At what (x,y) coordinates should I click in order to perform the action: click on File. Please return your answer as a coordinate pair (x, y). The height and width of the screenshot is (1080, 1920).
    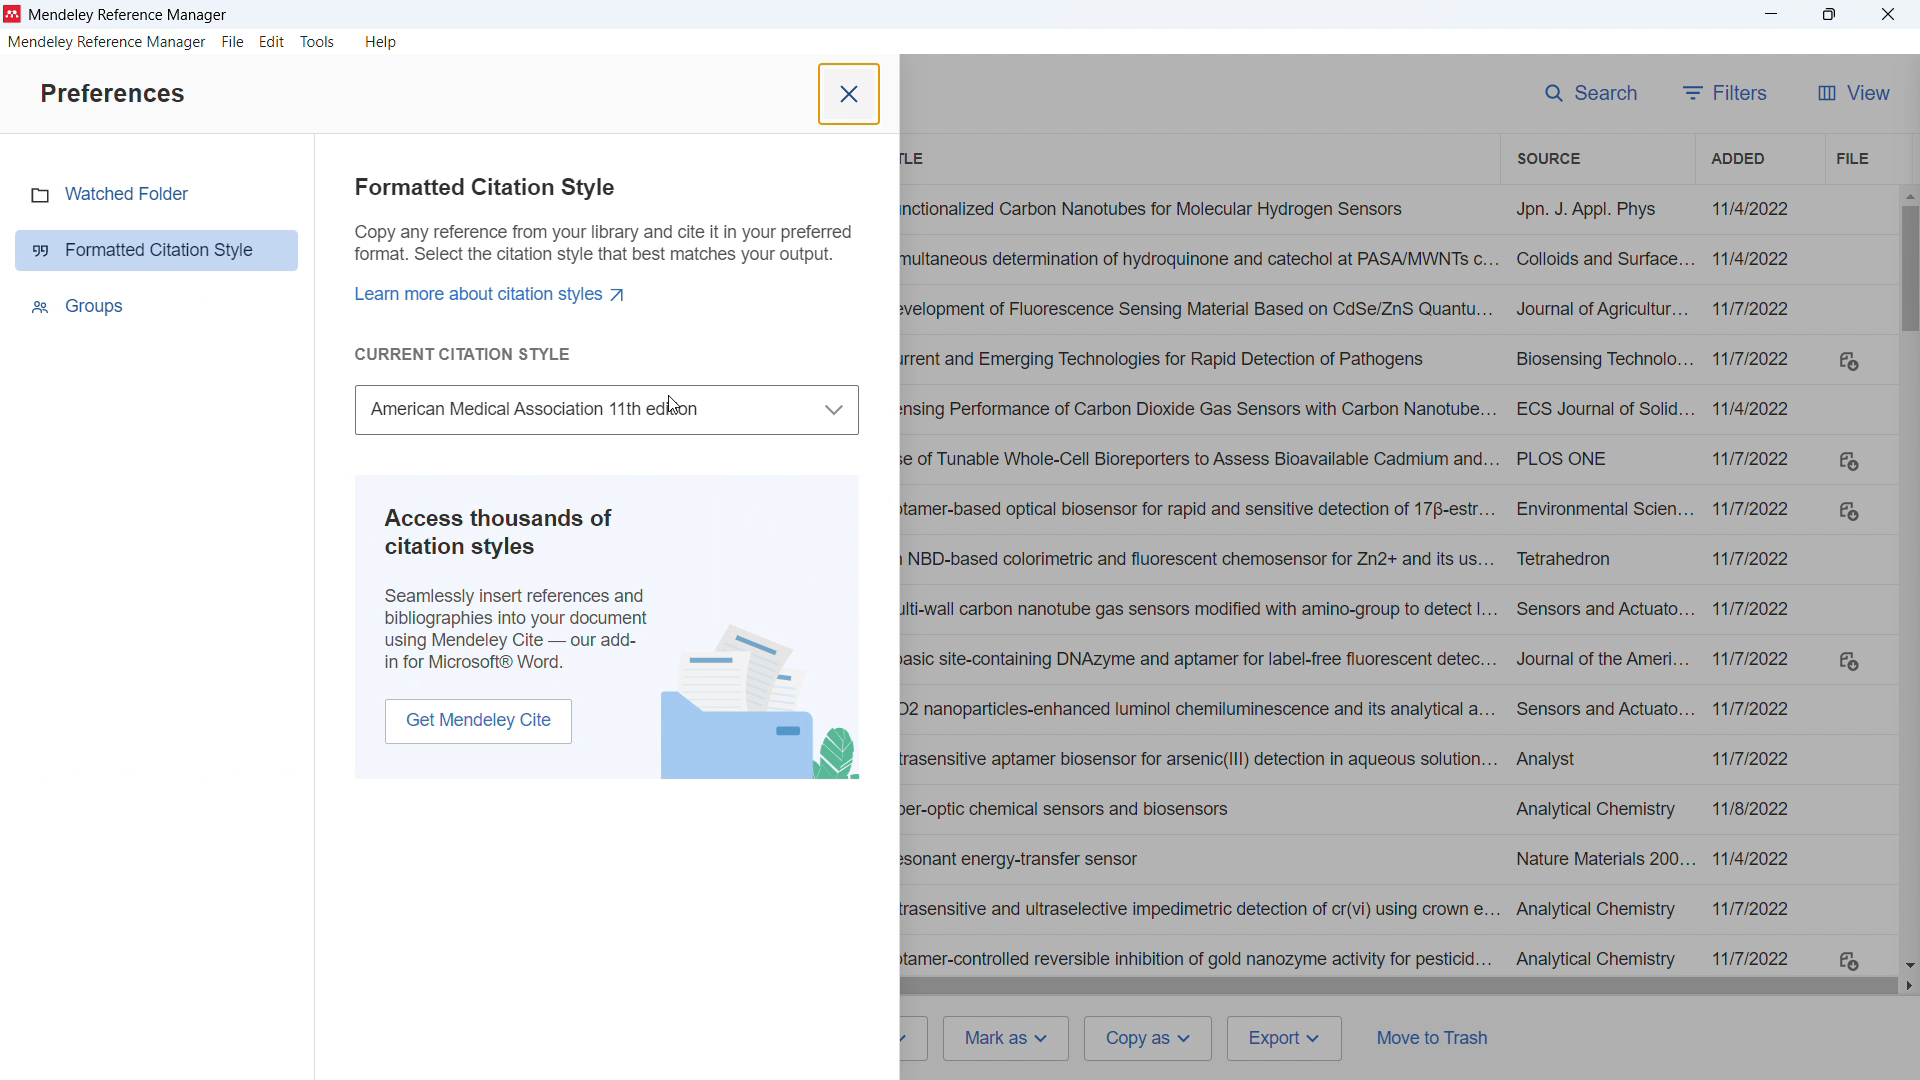
    Looking at the image, I should click on (1851, 159).